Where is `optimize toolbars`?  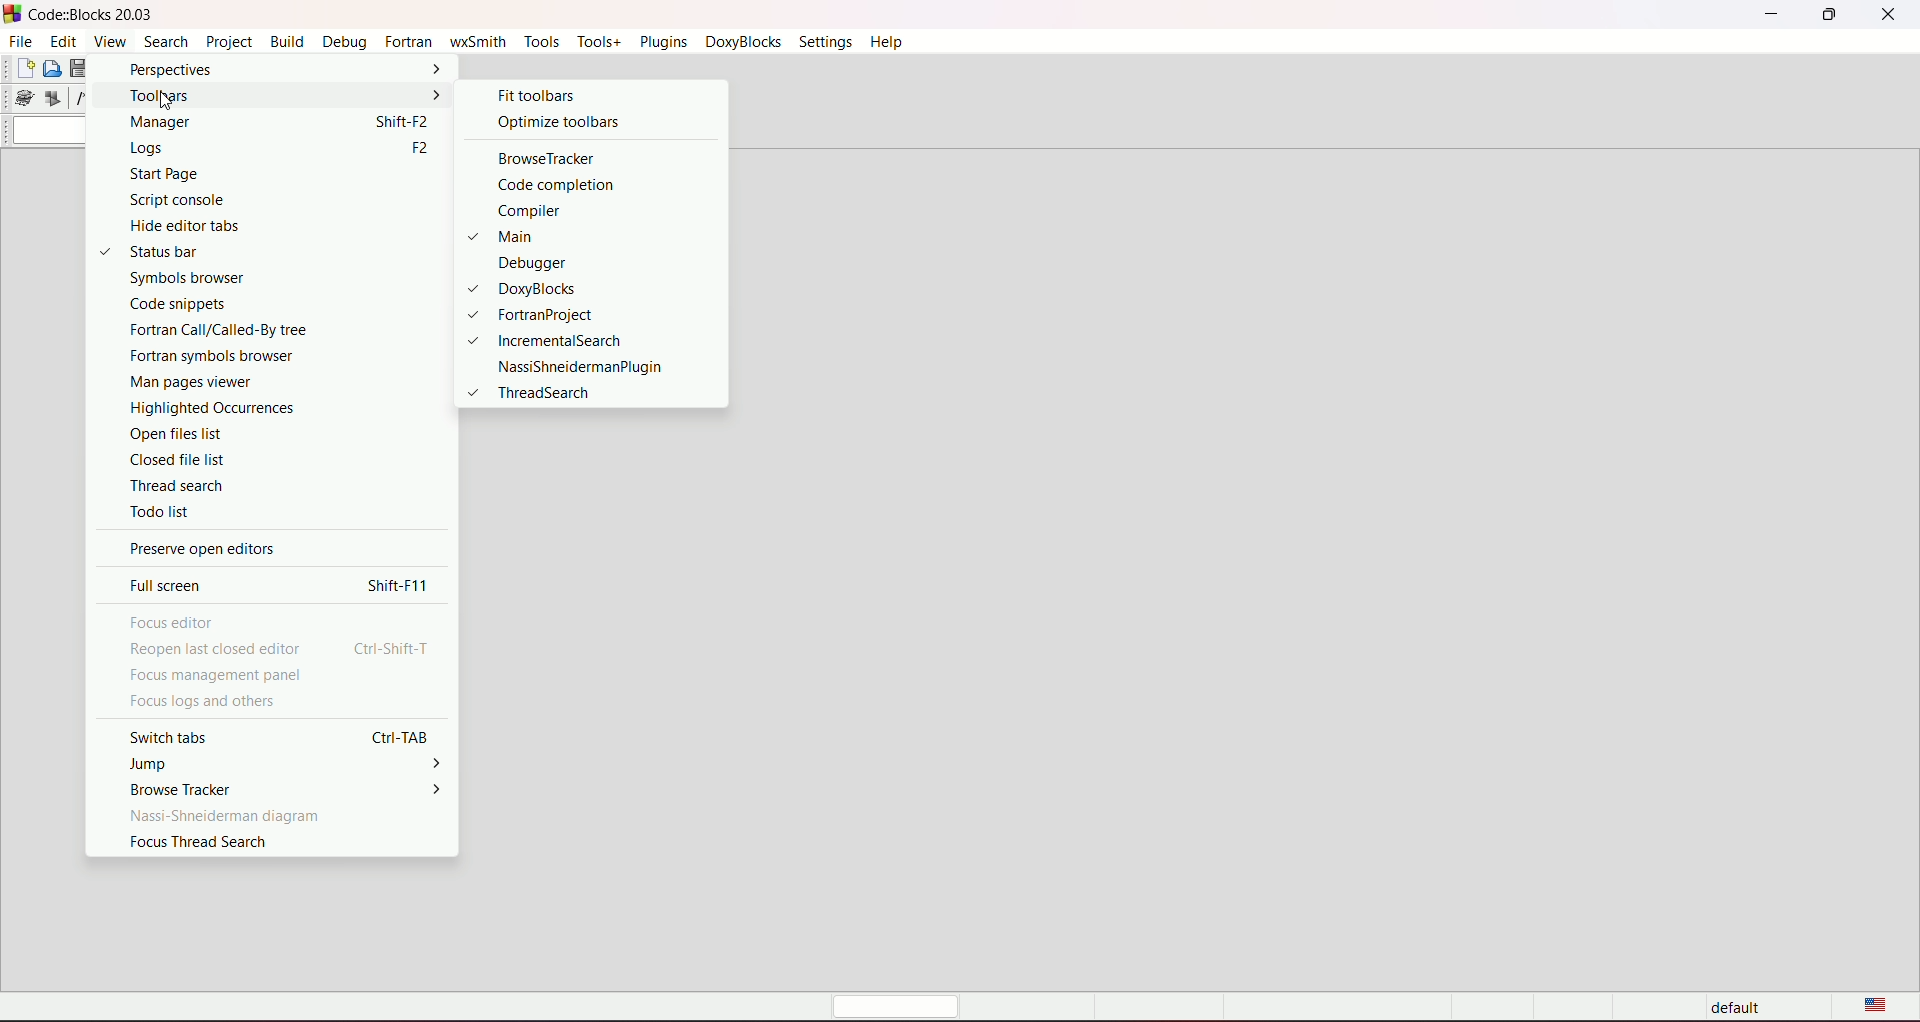 optimize toolbars is located at coordinates (557, 121).